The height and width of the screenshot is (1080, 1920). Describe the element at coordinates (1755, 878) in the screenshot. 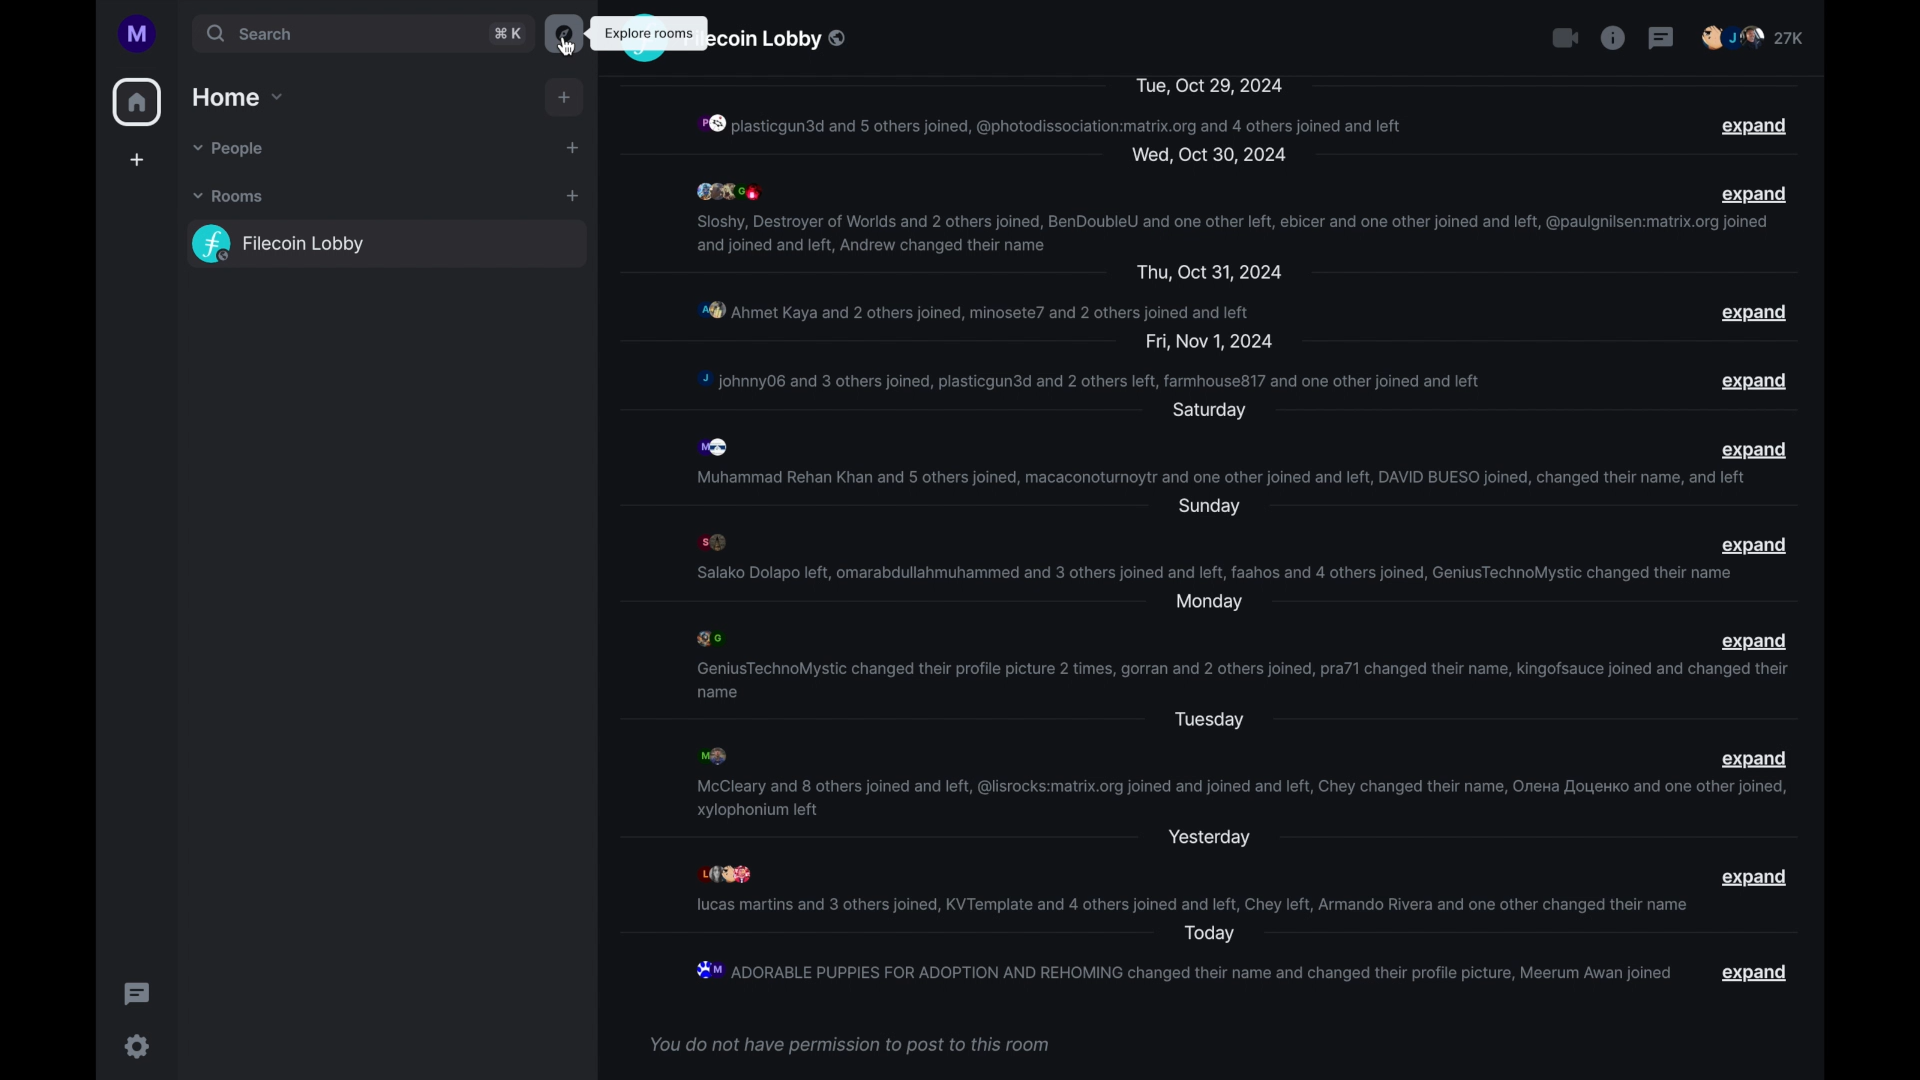

I see `expand` at that location.